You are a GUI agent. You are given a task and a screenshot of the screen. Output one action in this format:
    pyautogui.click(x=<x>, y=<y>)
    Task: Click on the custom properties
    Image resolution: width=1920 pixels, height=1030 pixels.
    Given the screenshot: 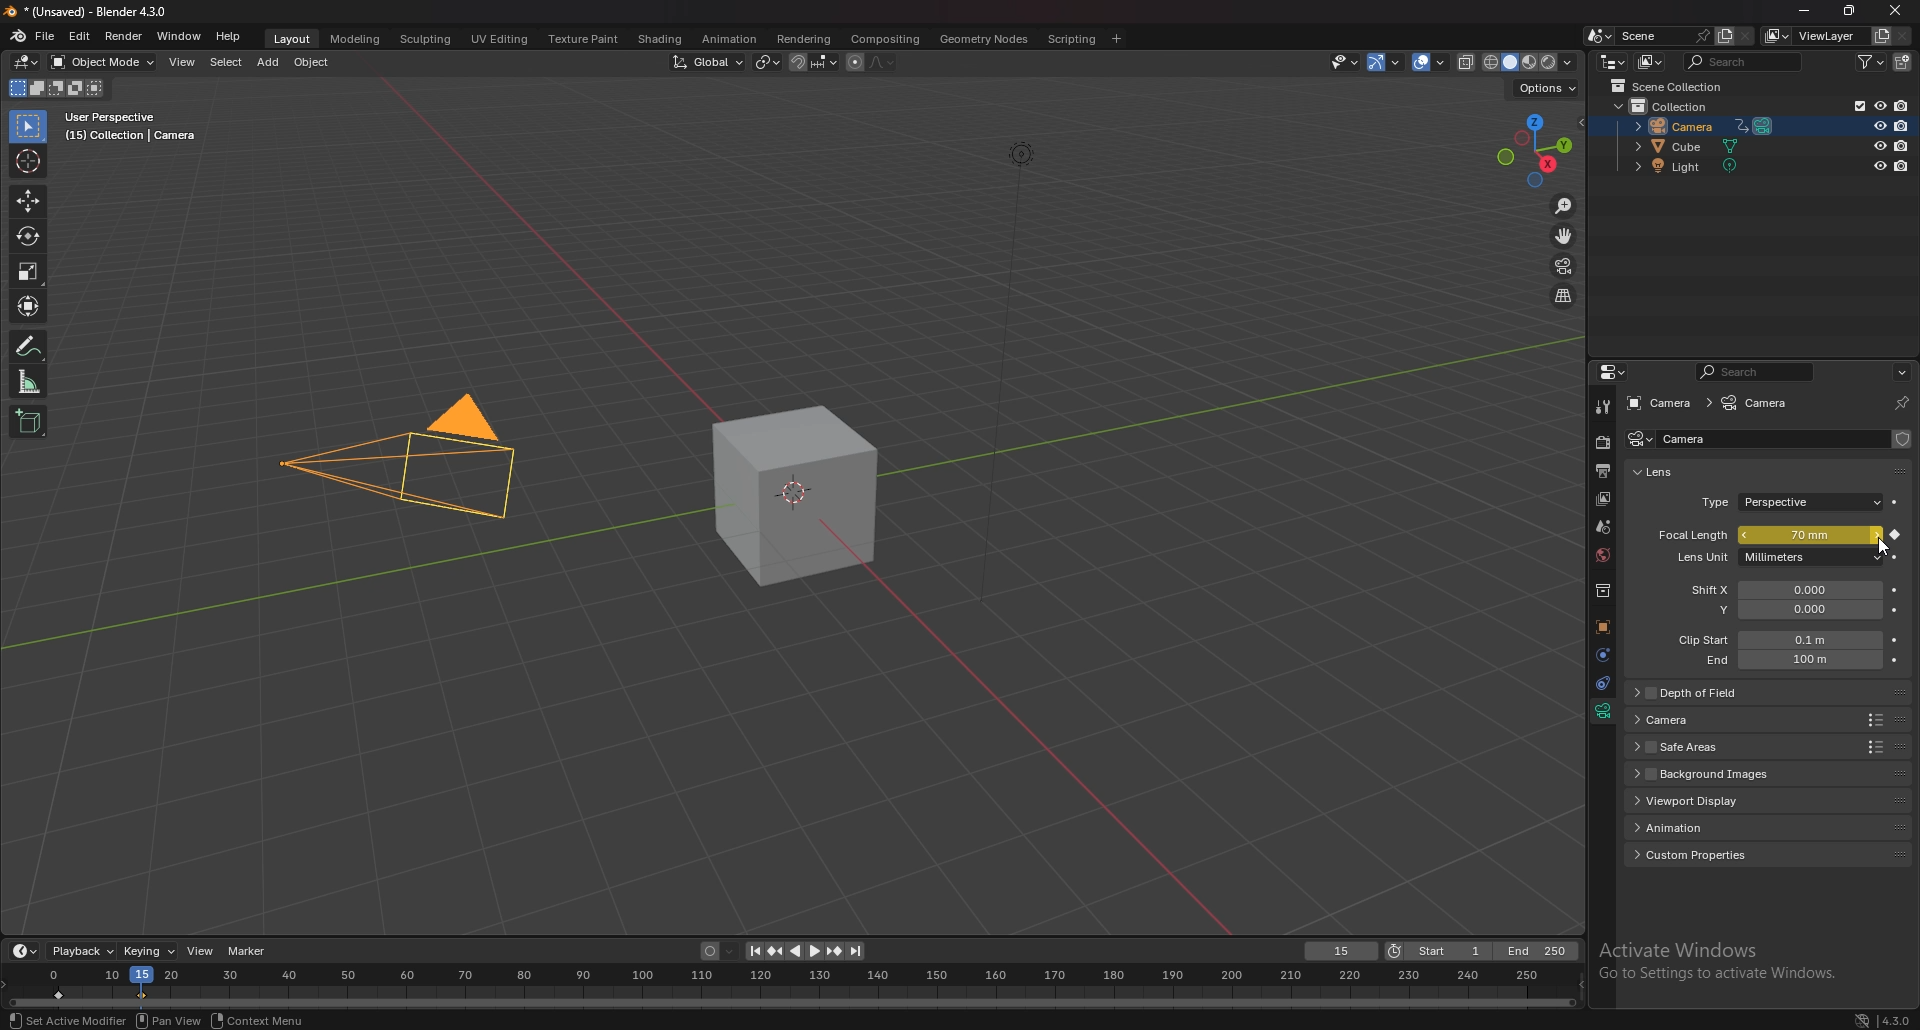 What is the action you would take?
    pyautogui.click(x=1706, y=853)
    